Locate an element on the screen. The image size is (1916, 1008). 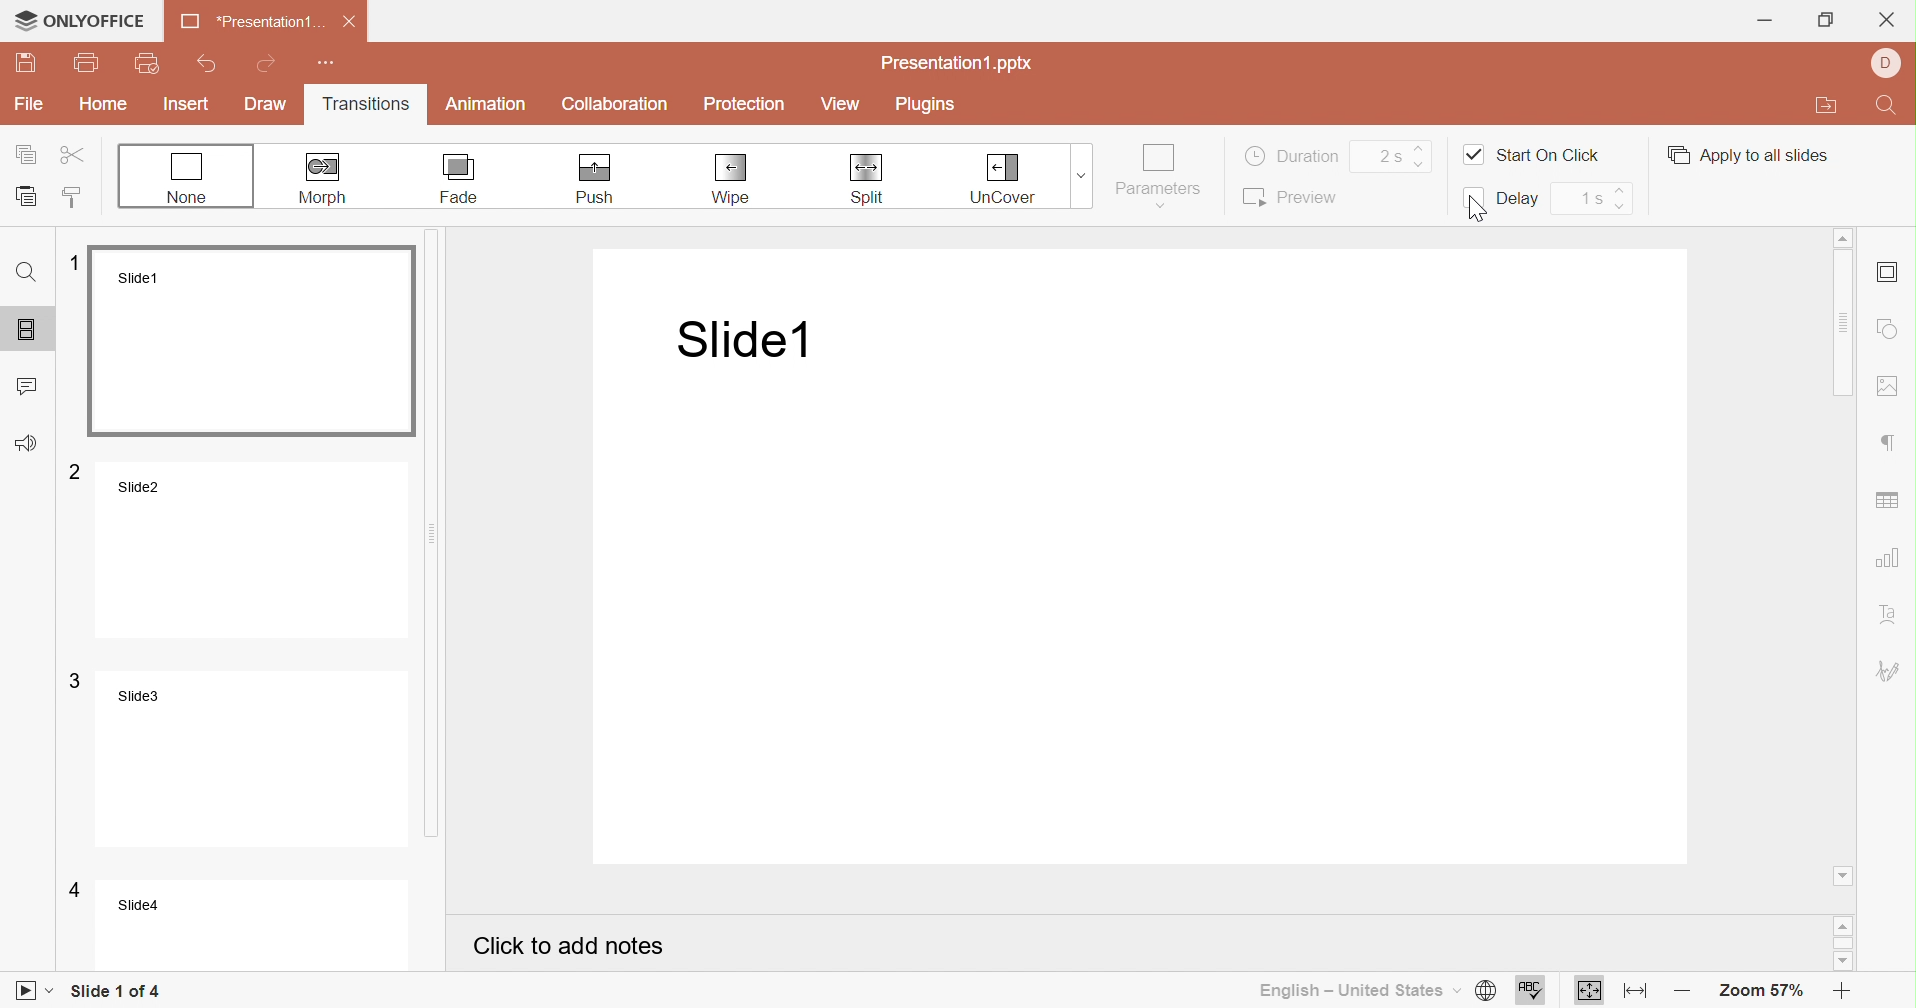
Zoom out is located at coordinates (1689, 988).